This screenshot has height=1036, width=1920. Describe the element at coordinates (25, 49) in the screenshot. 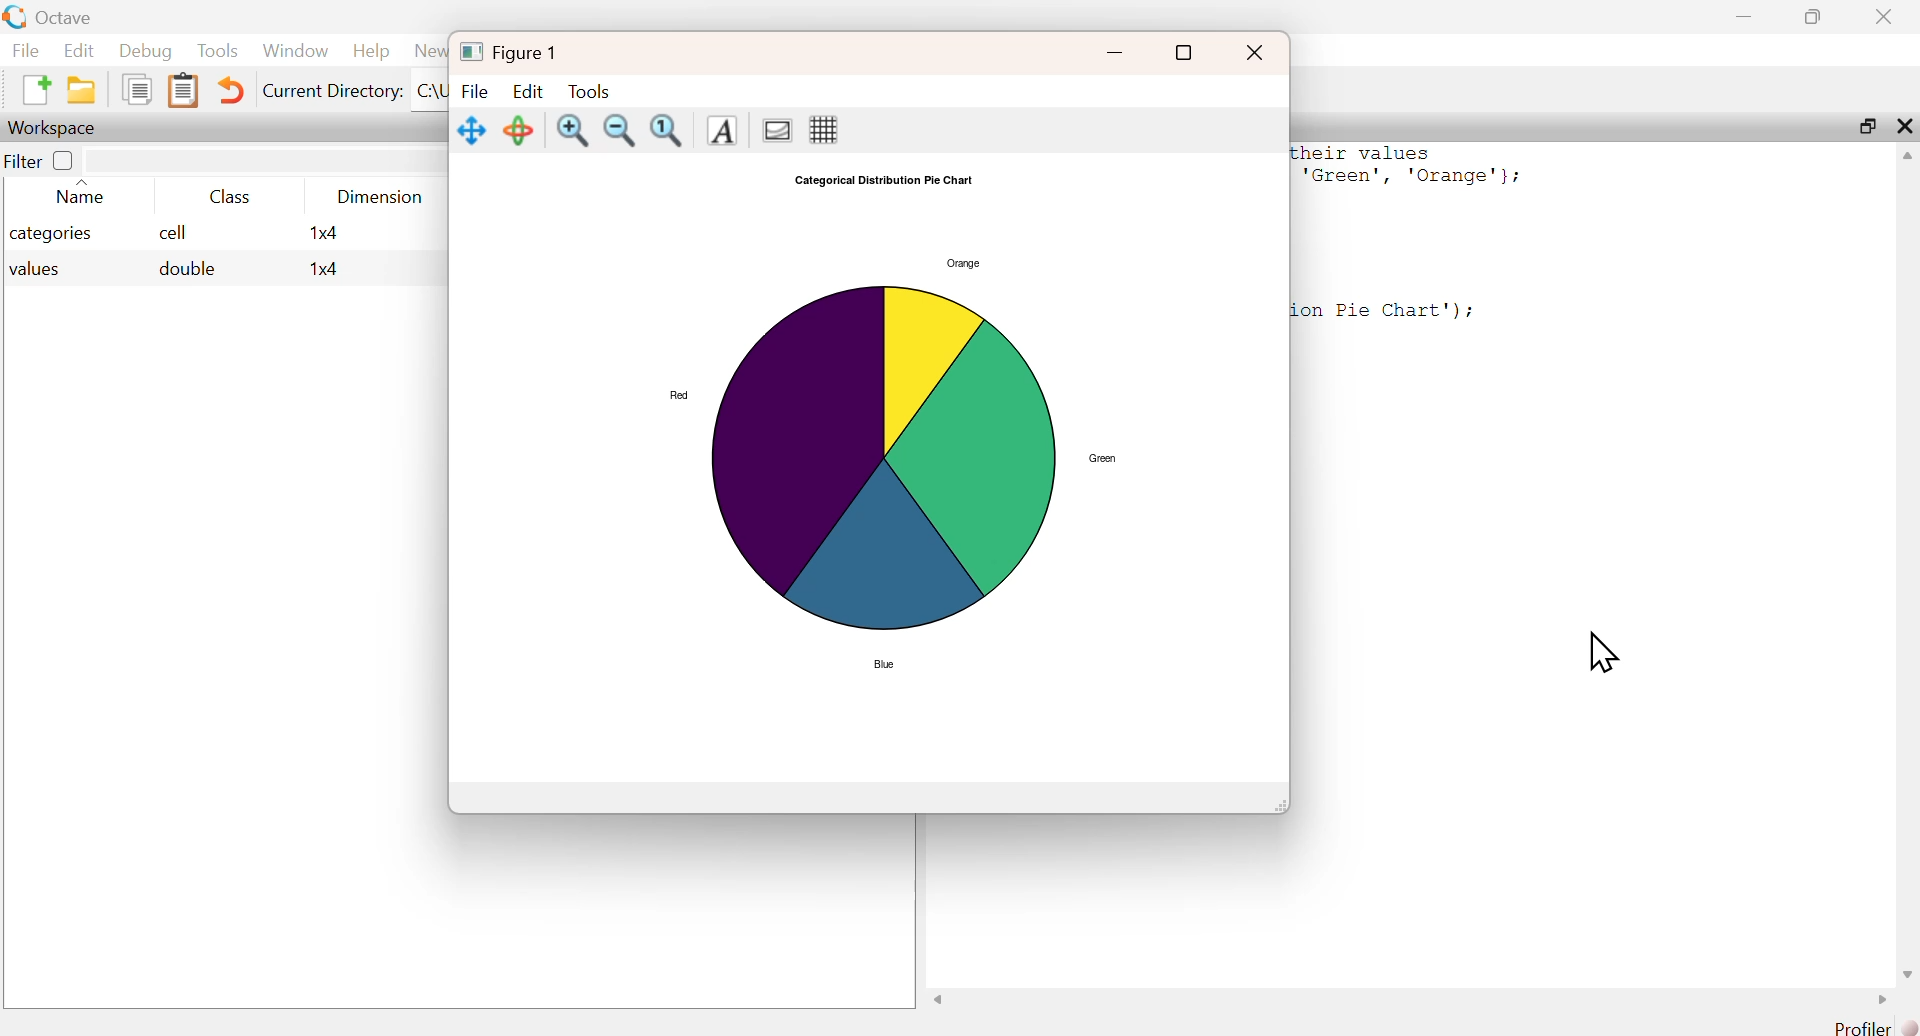

I see `File` at that location.